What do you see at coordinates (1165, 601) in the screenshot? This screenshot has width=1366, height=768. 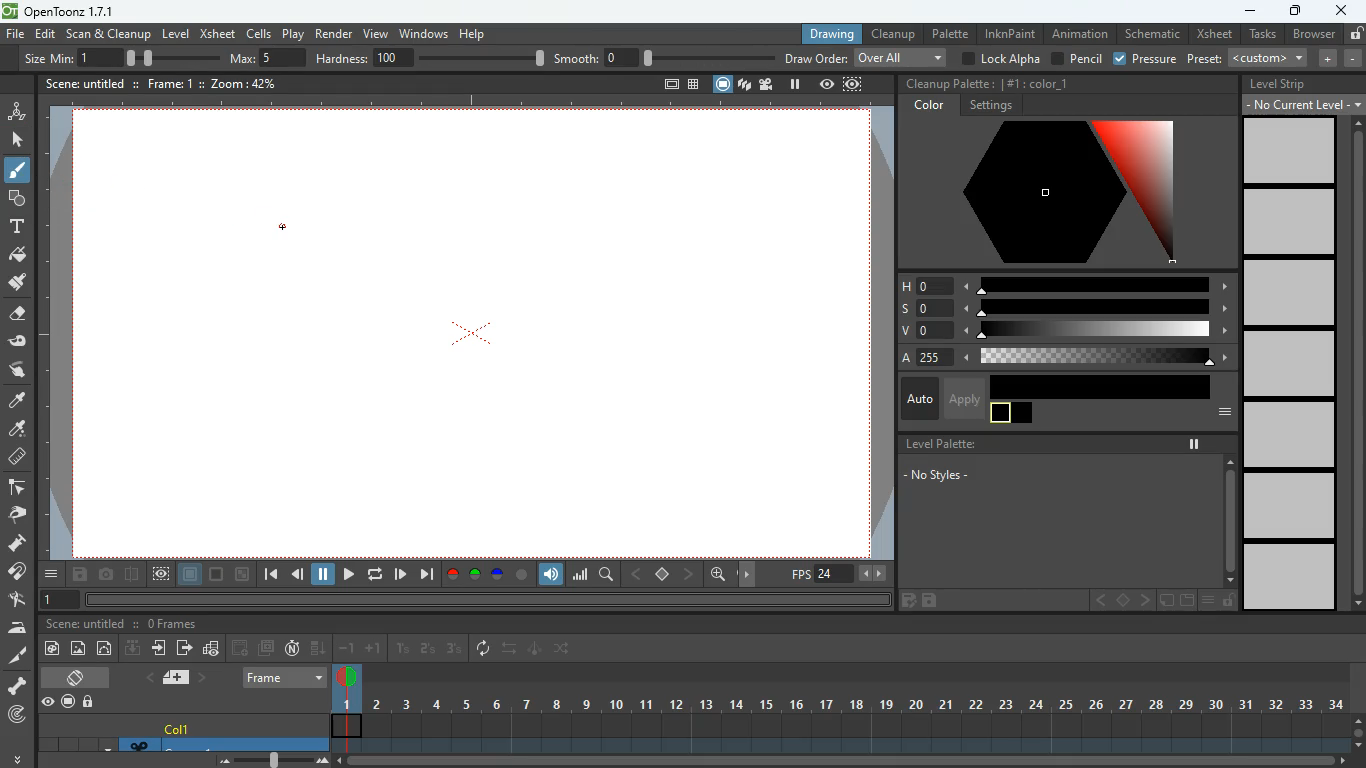 I see `sticker` at bounding box center [1165, 601].